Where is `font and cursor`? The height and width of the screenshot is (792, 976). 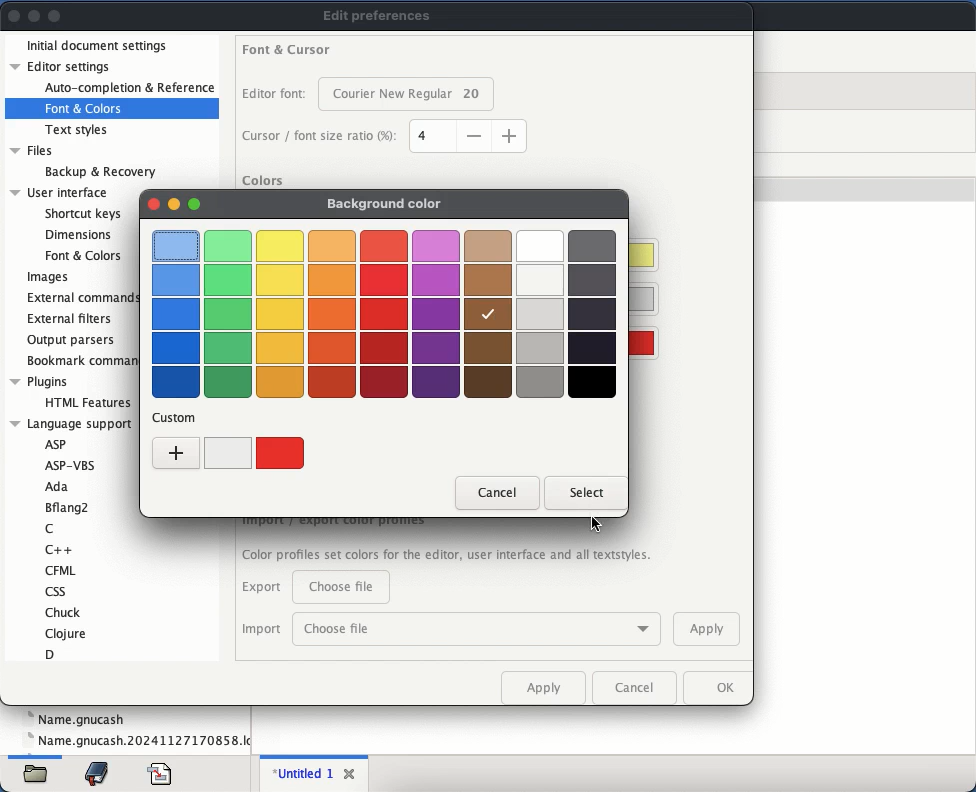 font and cursor is located at coordinates (289, 47).